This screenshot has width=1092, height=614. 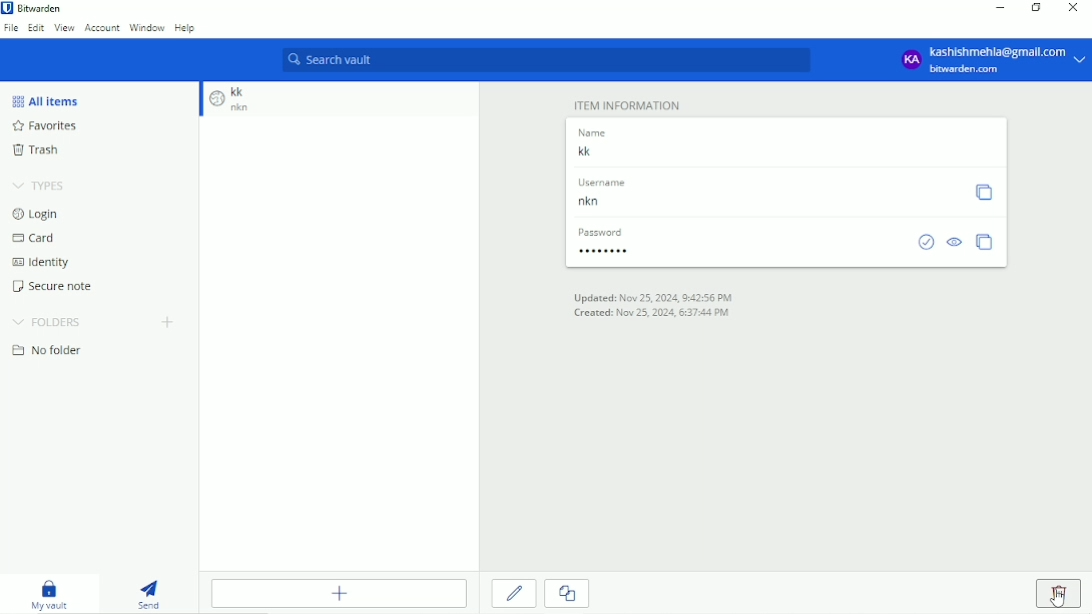 I want to click on View, so click(x=65, y=28).